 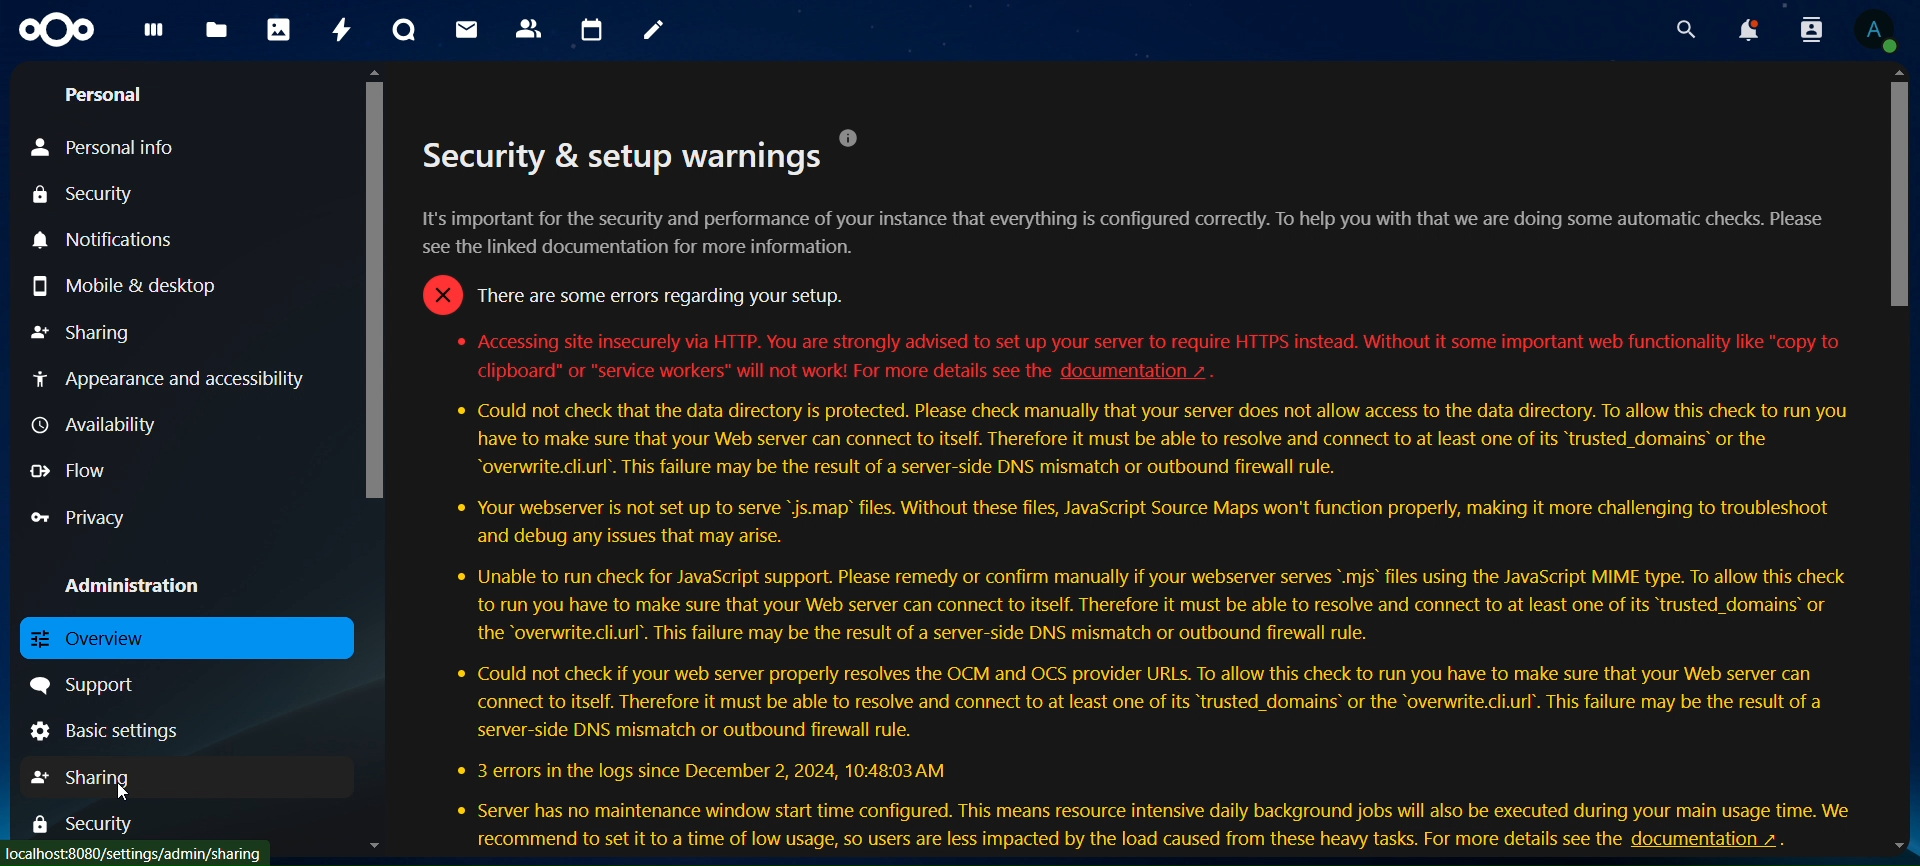 I want to click on overview, so click(x=109, y=640).